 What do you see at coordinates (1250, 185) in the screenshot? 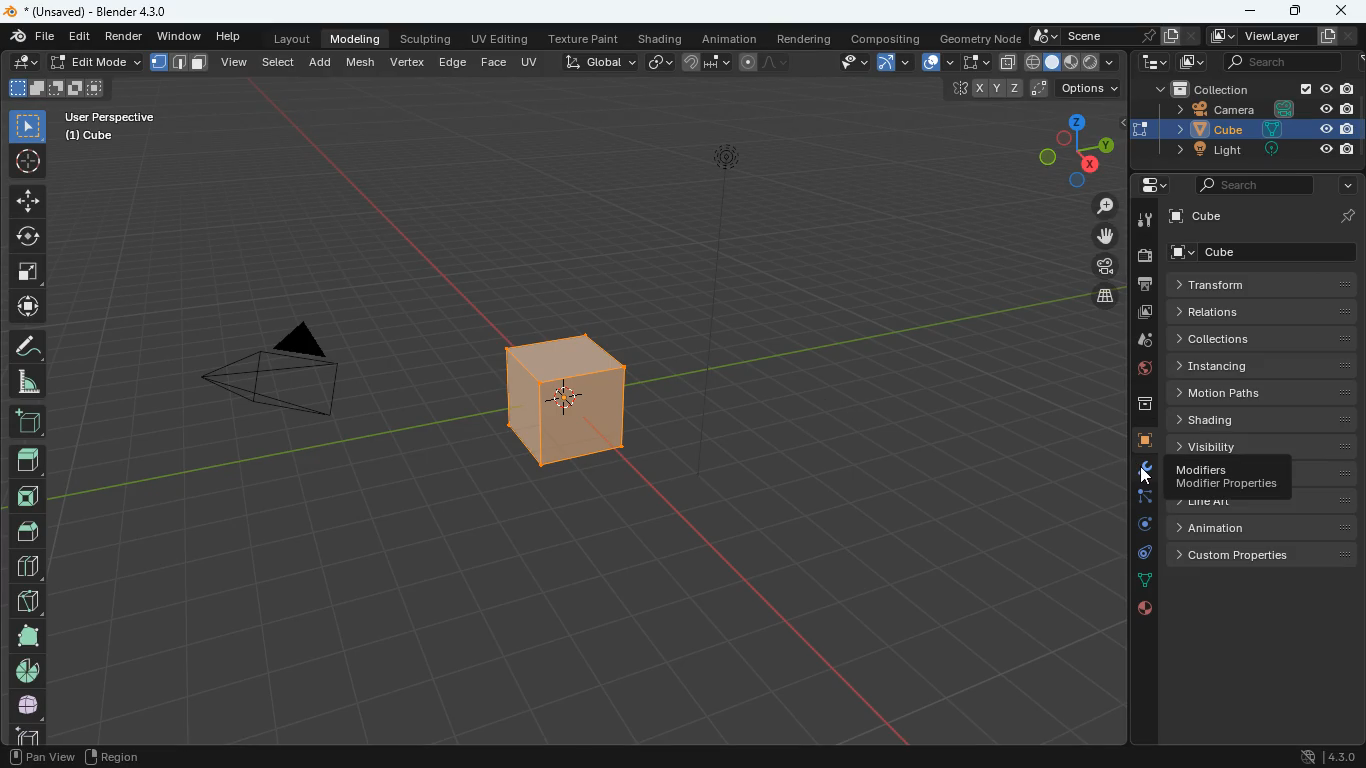
I see `search` at bounding box center [1250, 185].